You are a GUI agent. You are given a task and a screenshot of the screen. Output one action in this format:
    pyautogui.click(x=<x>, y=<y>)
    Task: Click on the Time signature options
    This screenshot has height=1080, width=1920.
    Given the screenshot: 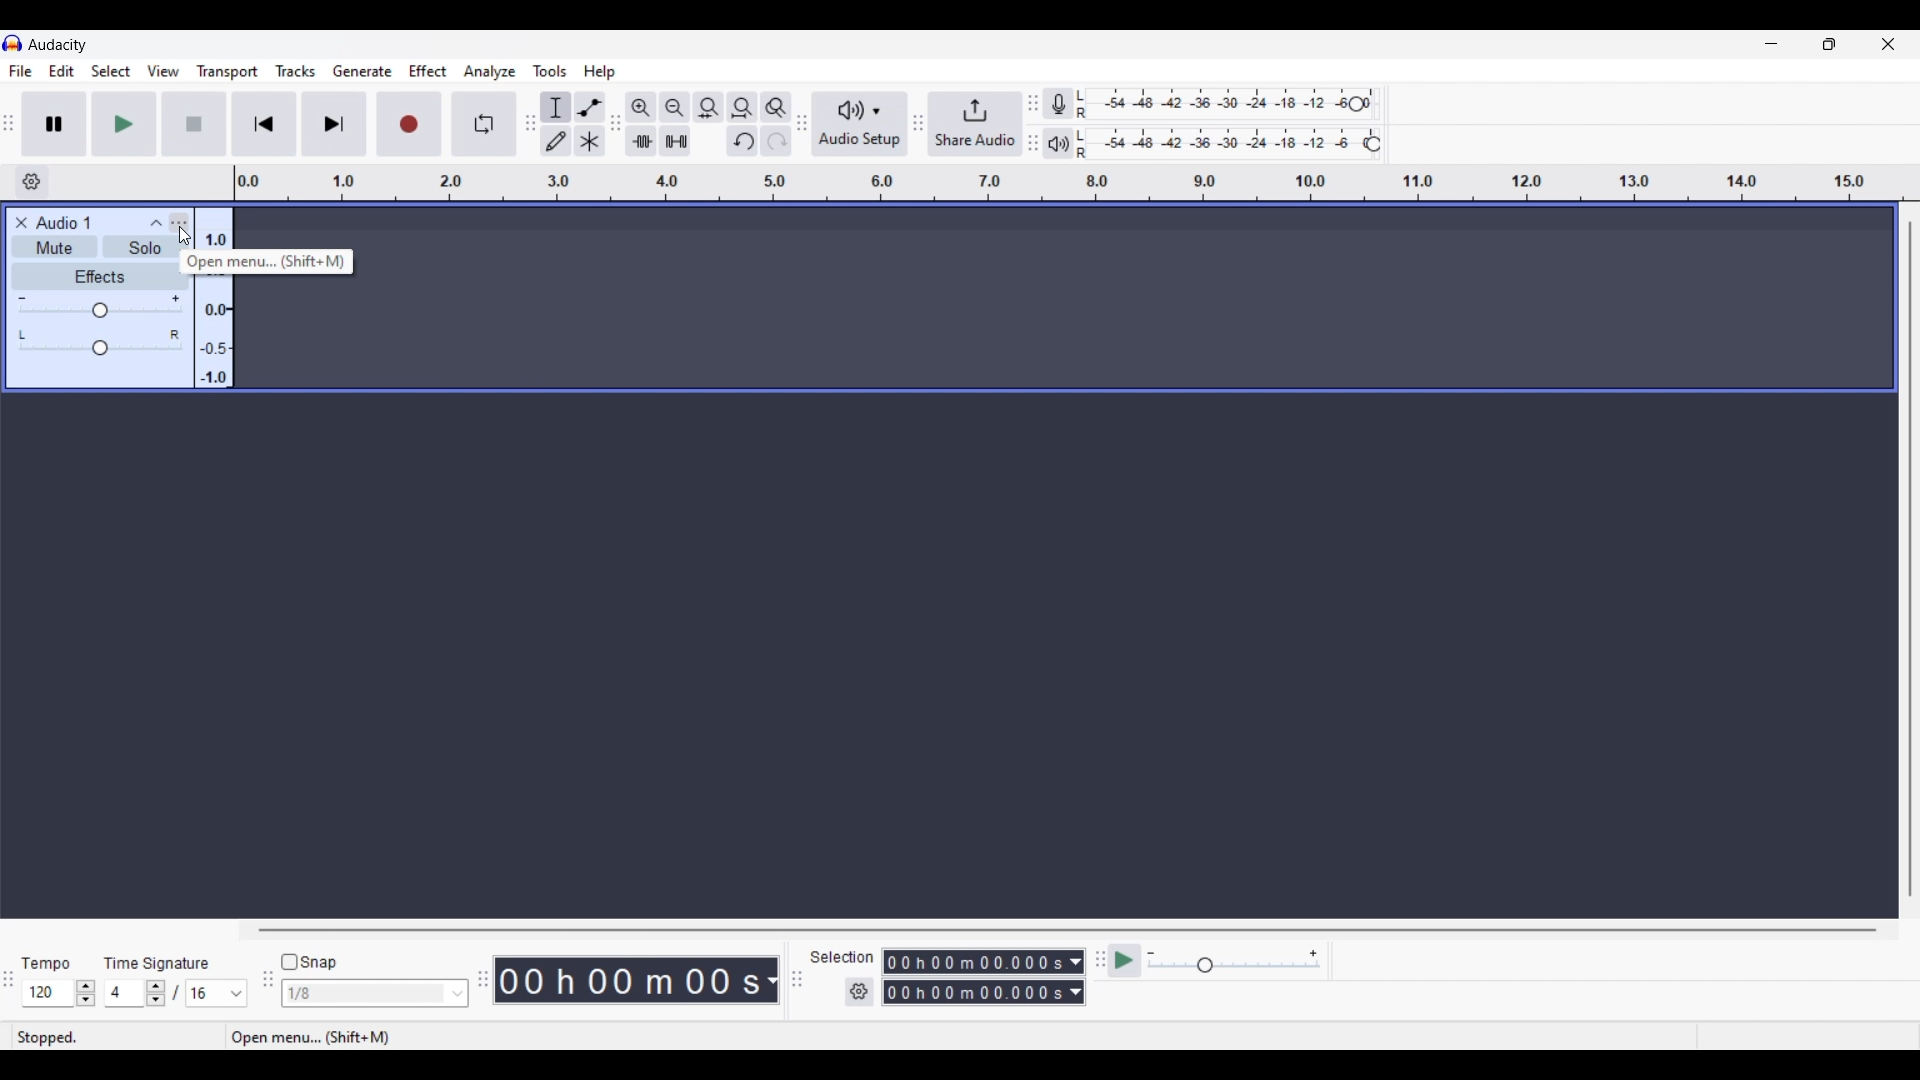 What is the action you would take?
    pyautogui.click(x=237, y=994)
    